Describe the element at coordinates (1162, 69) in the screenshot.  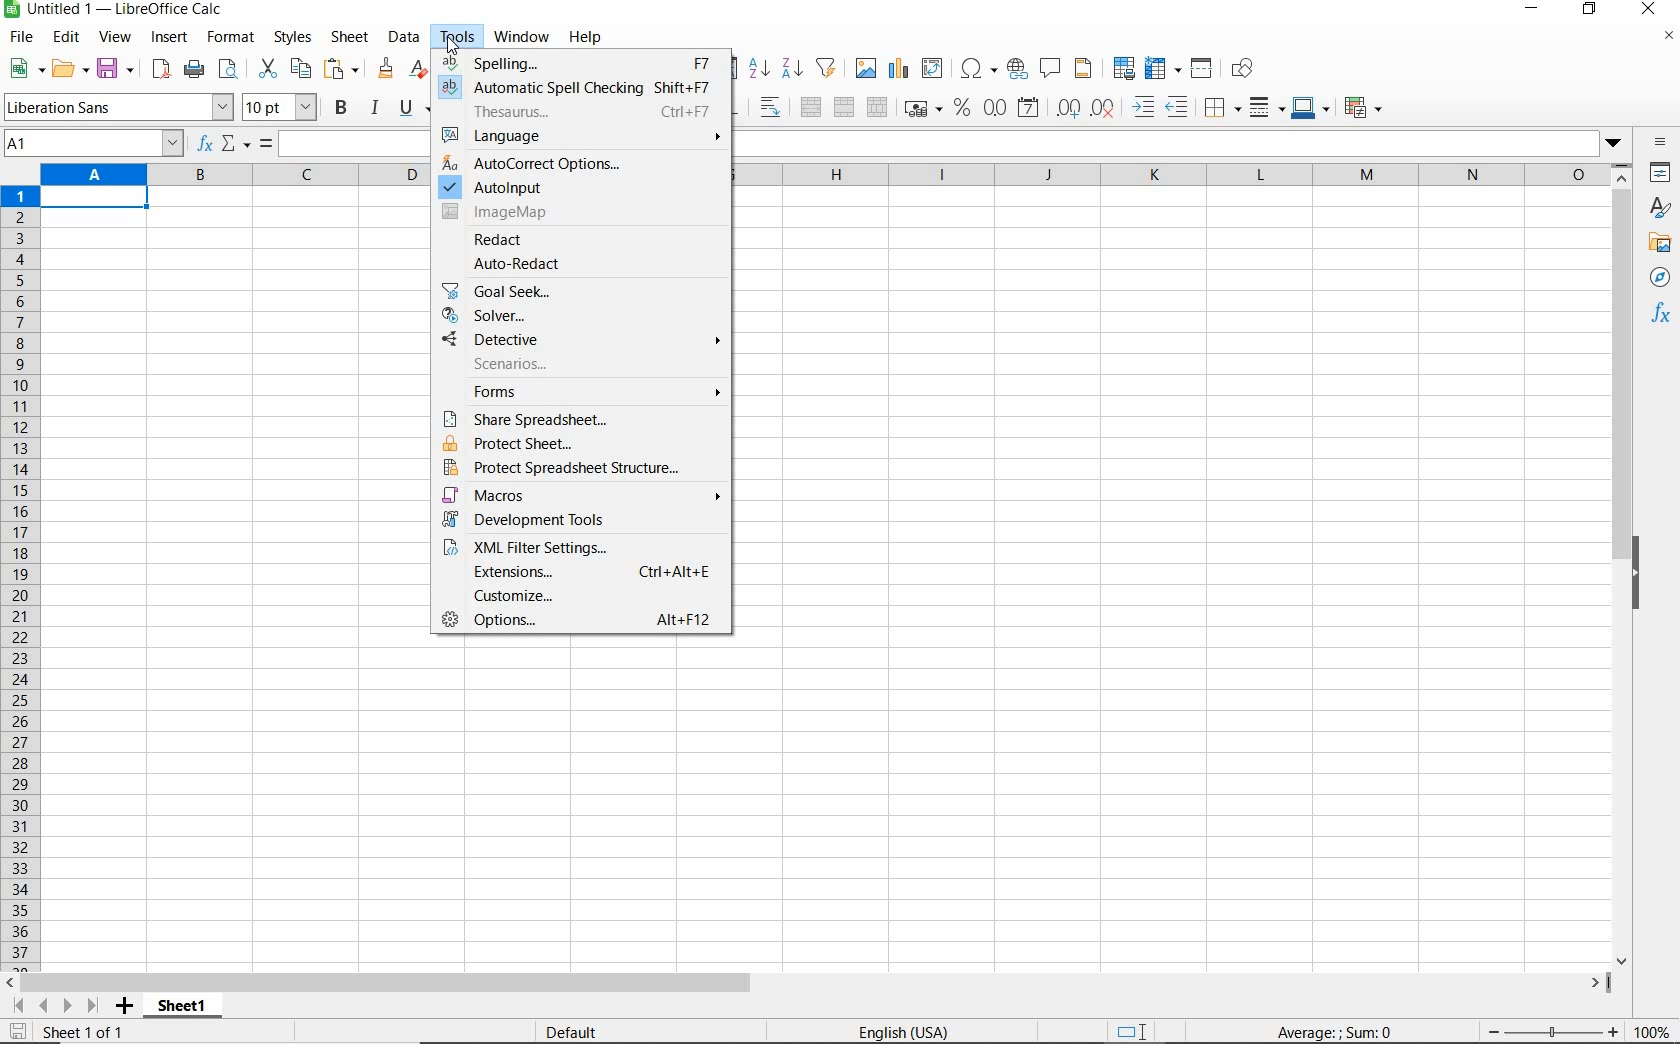
I see `freeze rows & columns` at that location.